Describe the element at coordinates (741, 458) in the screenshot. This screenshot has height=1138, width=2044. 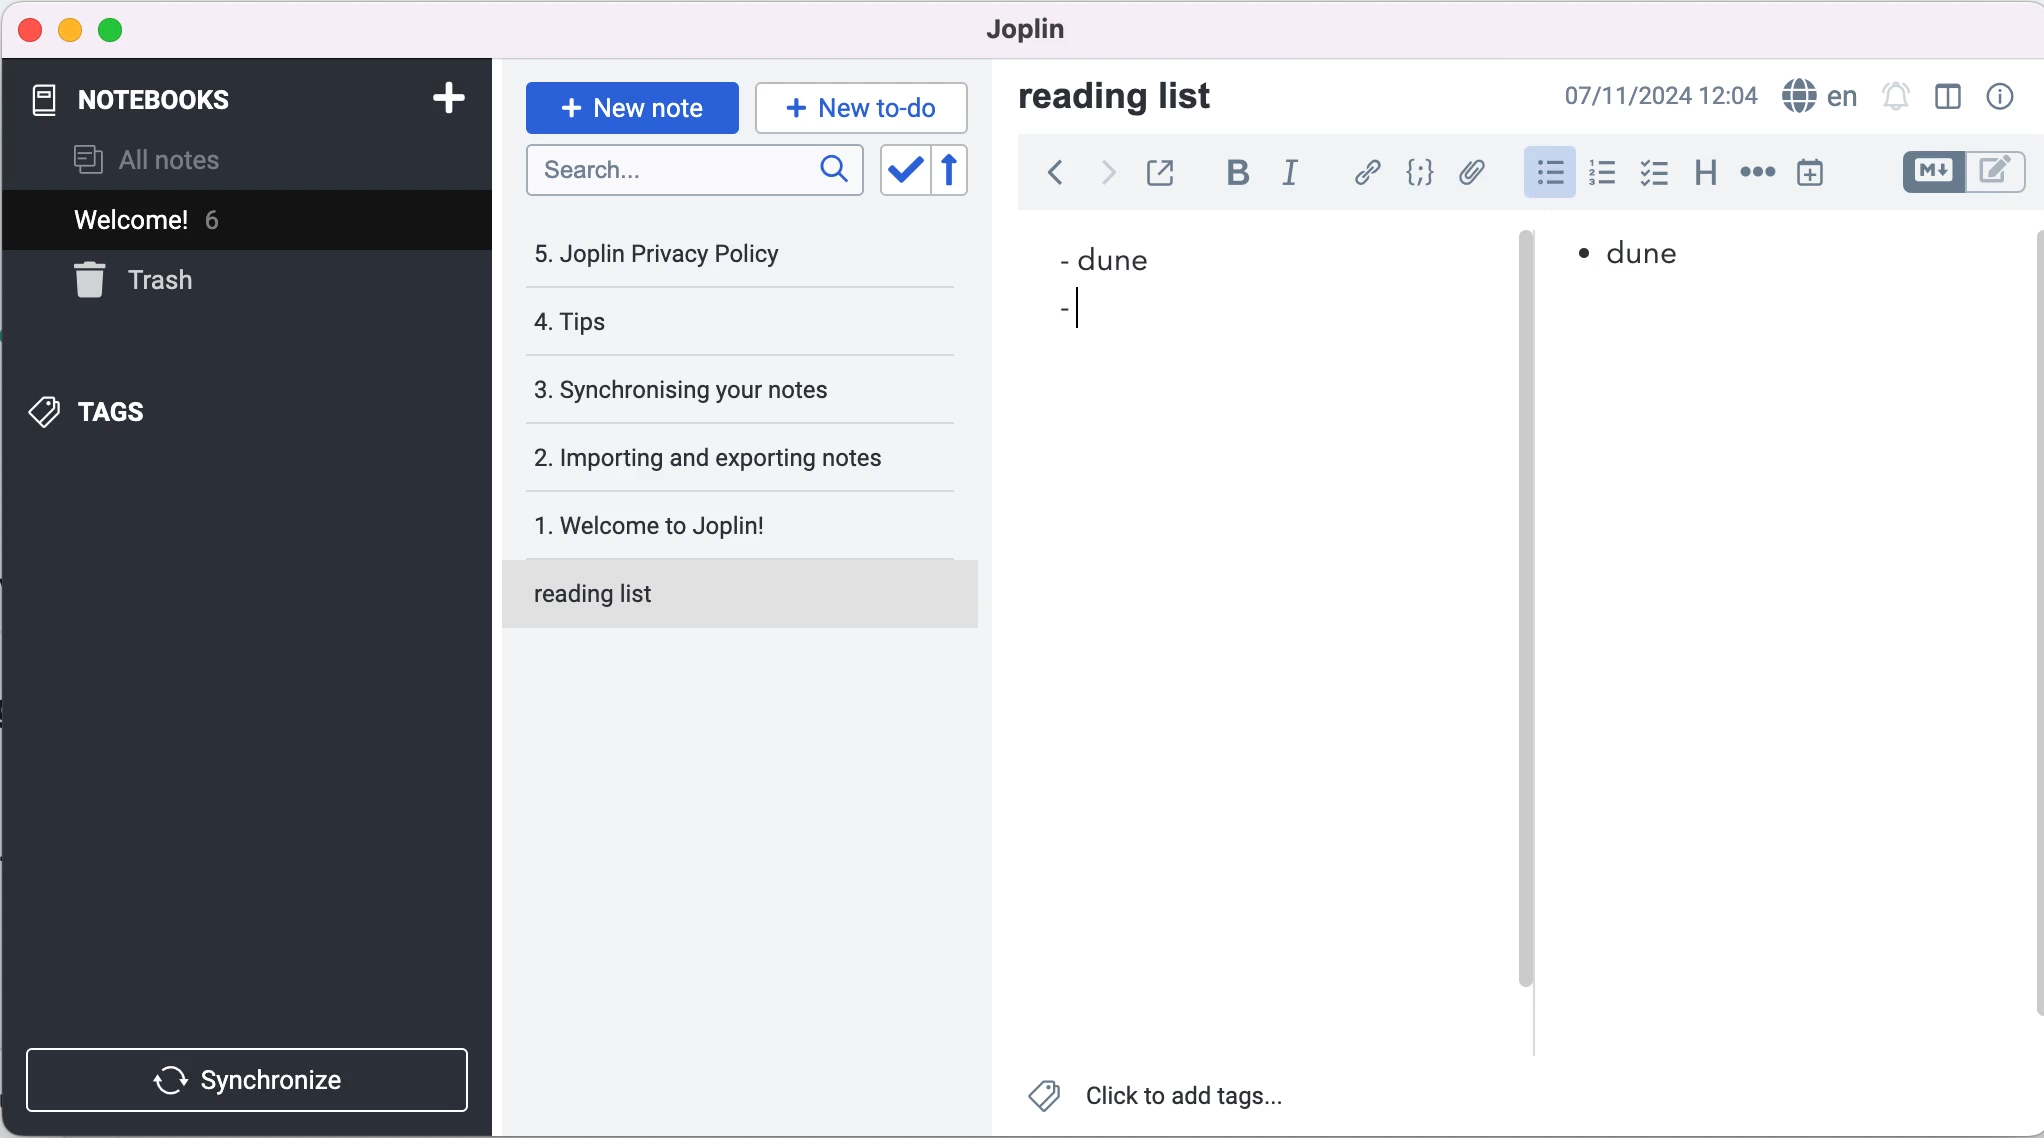
I see `importing and exporting notes` at that location.